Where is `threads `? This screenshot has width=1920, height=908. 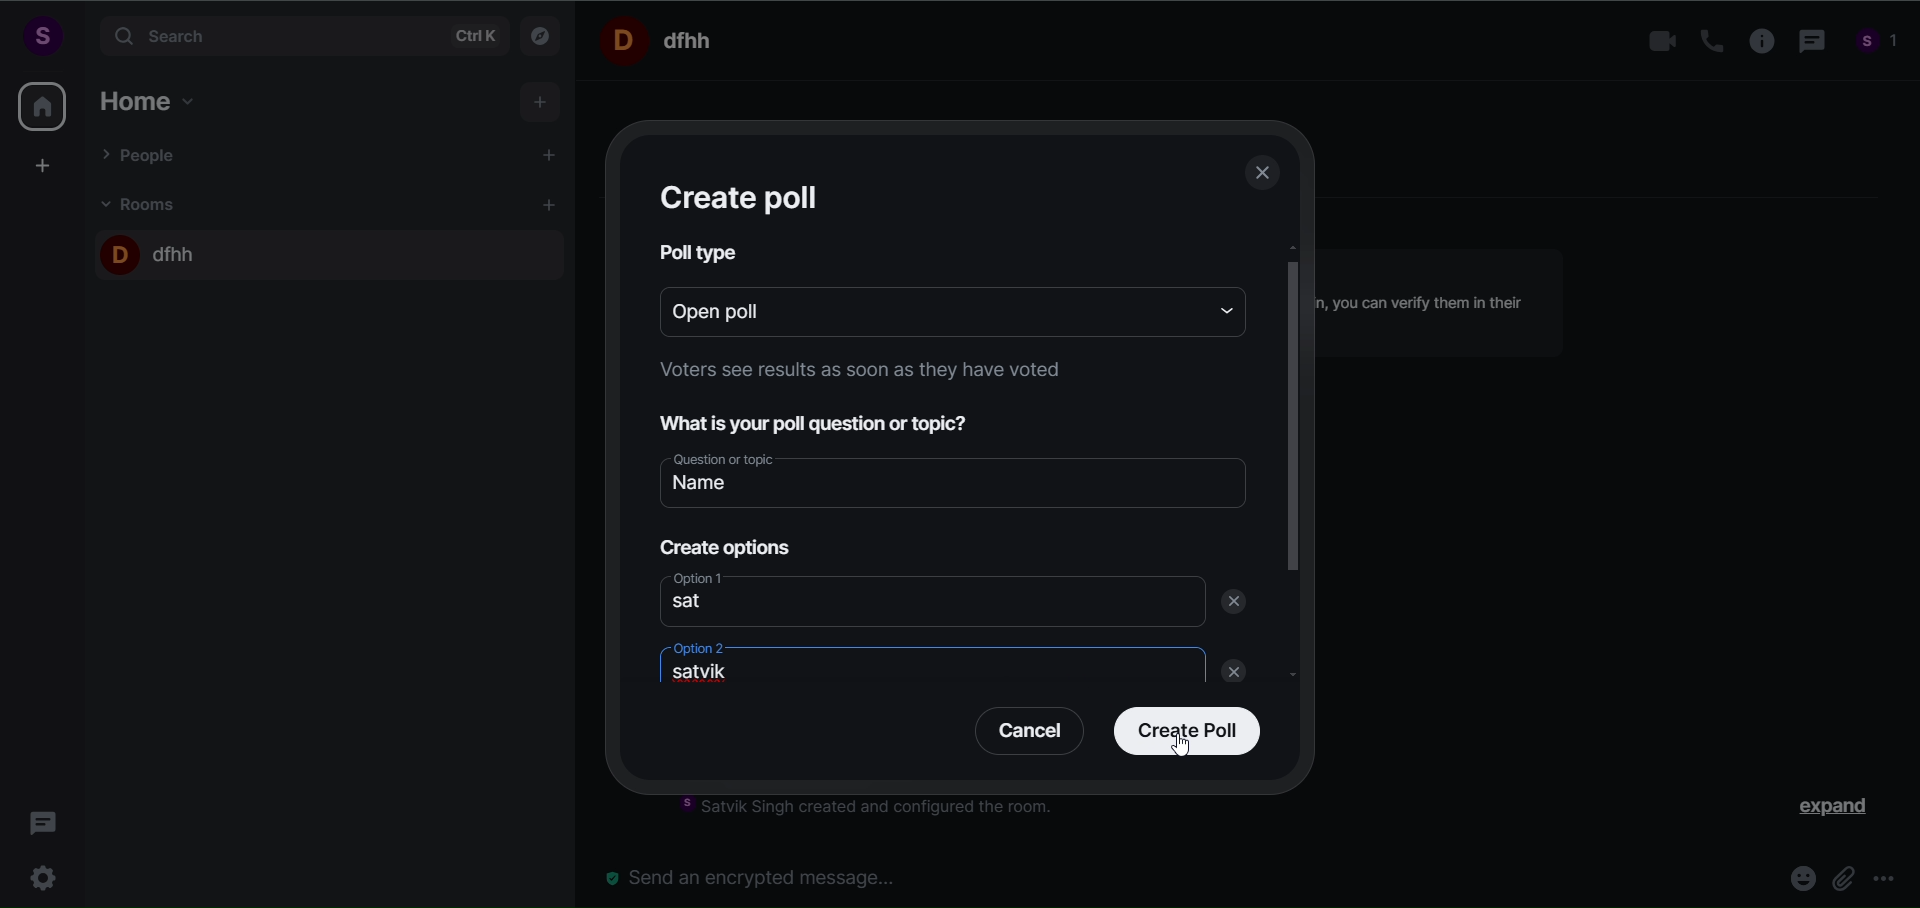
threads  is located at coordinates (44, 817).